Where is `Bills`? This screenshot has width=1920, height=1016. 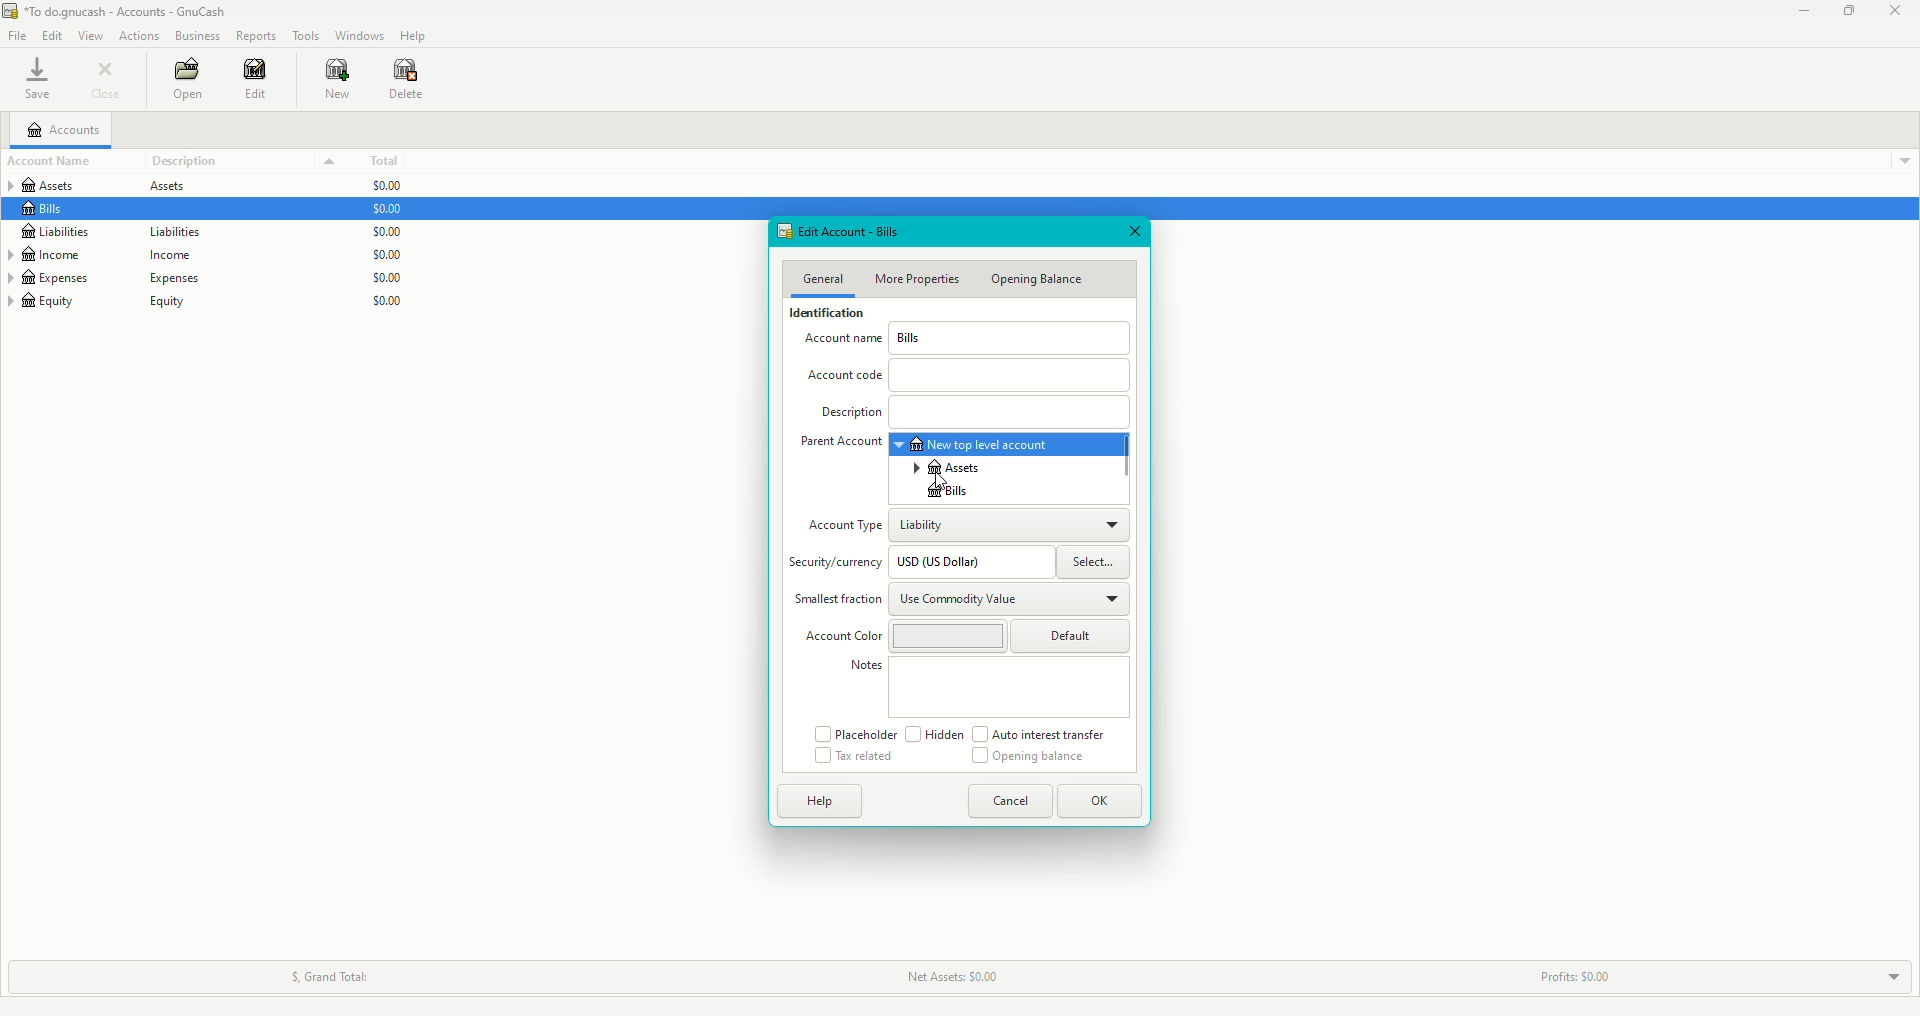 Bills is located at coordinates (943, 492).